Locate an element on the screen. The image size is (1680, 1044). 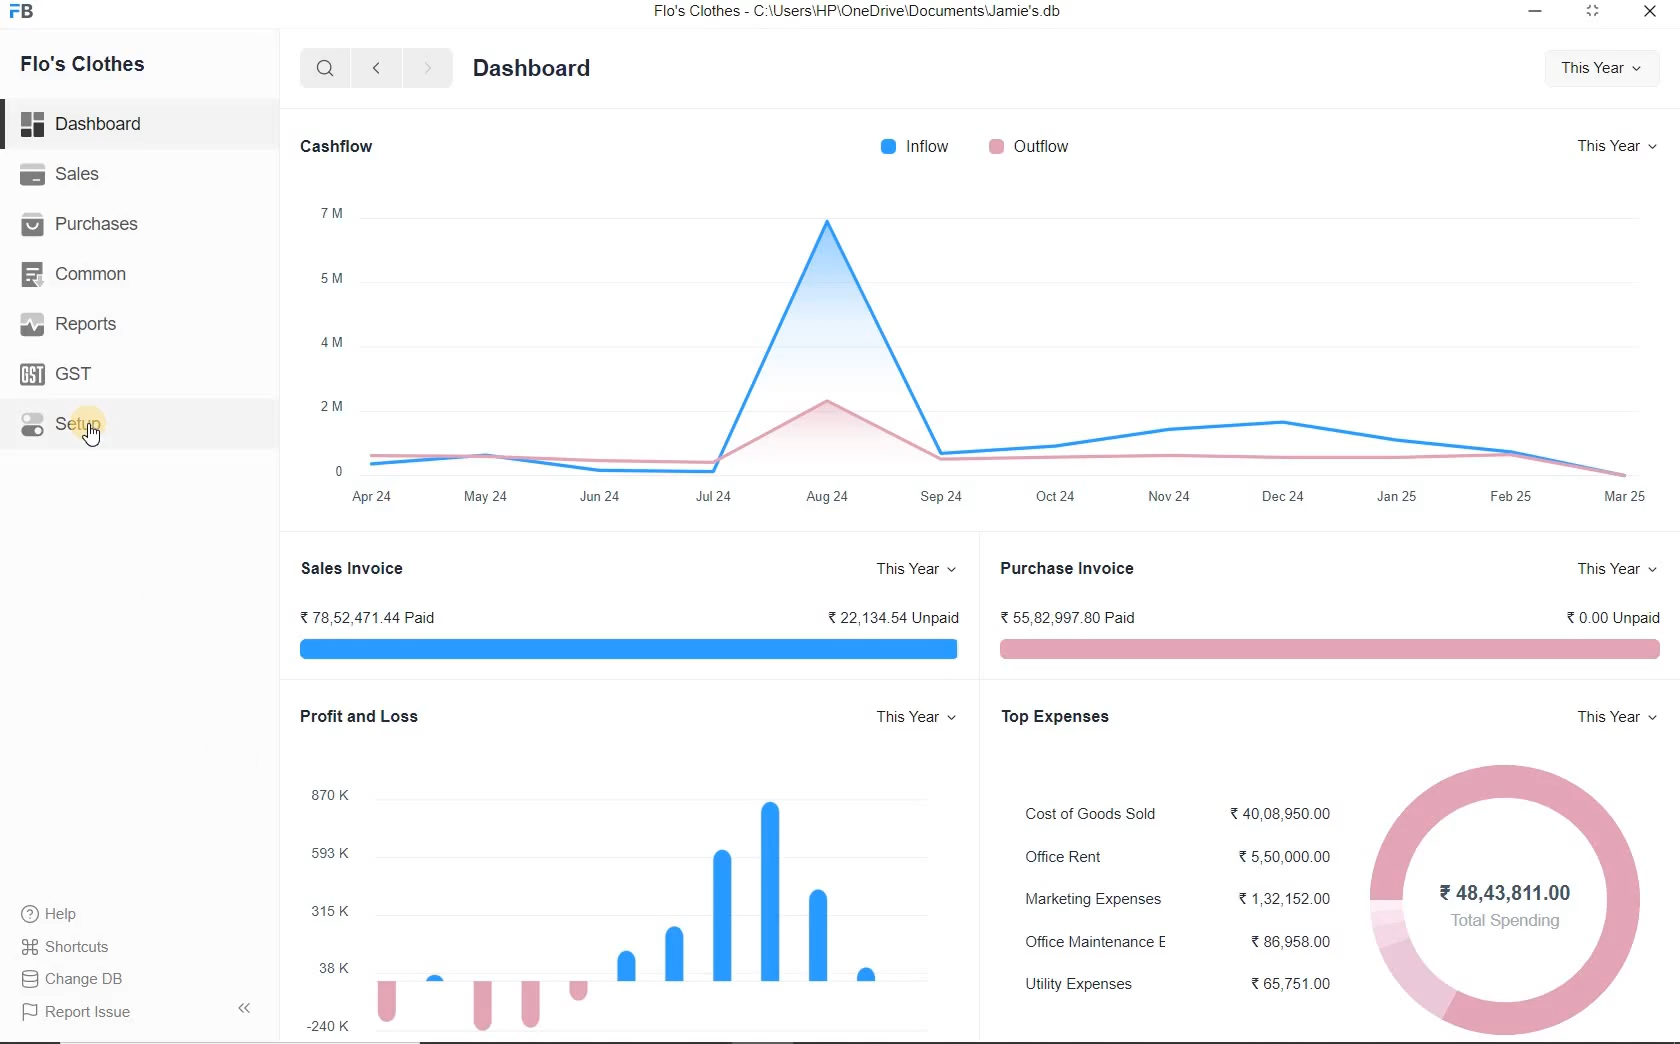
This Year  is located at coordinates (917, 568).